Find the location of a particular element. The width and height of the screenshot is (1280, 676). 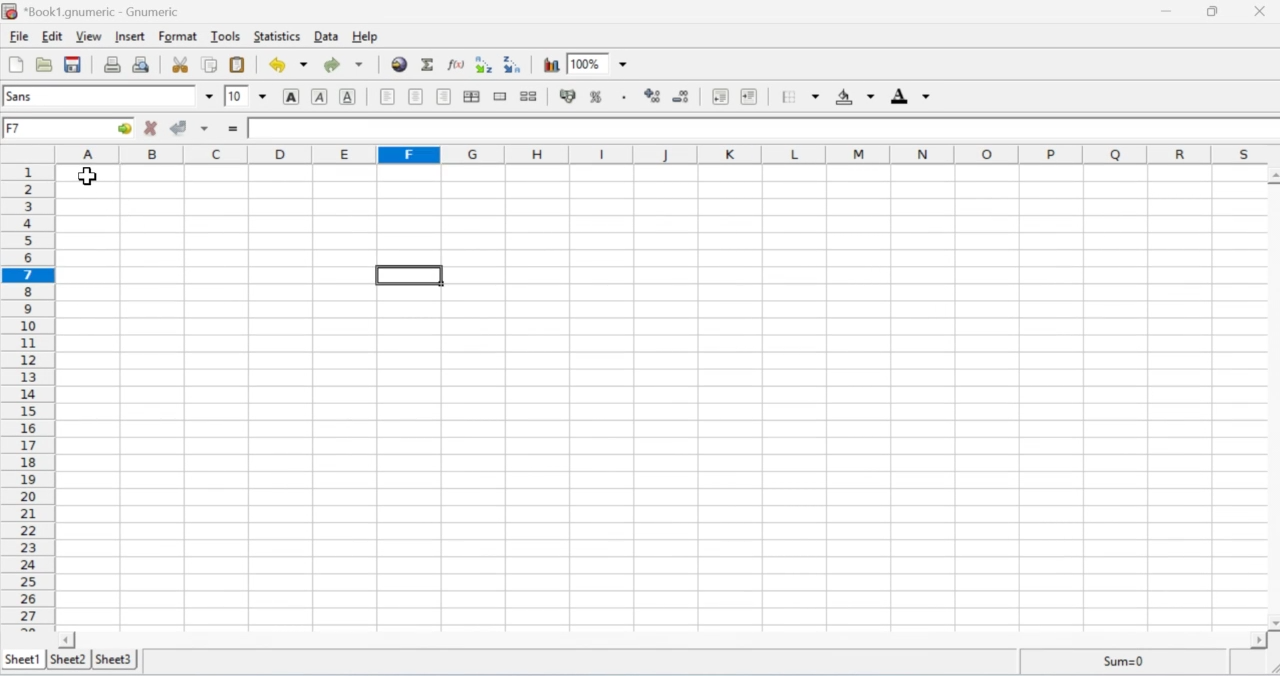

Copy the selection is located at coordinates (211, 63).